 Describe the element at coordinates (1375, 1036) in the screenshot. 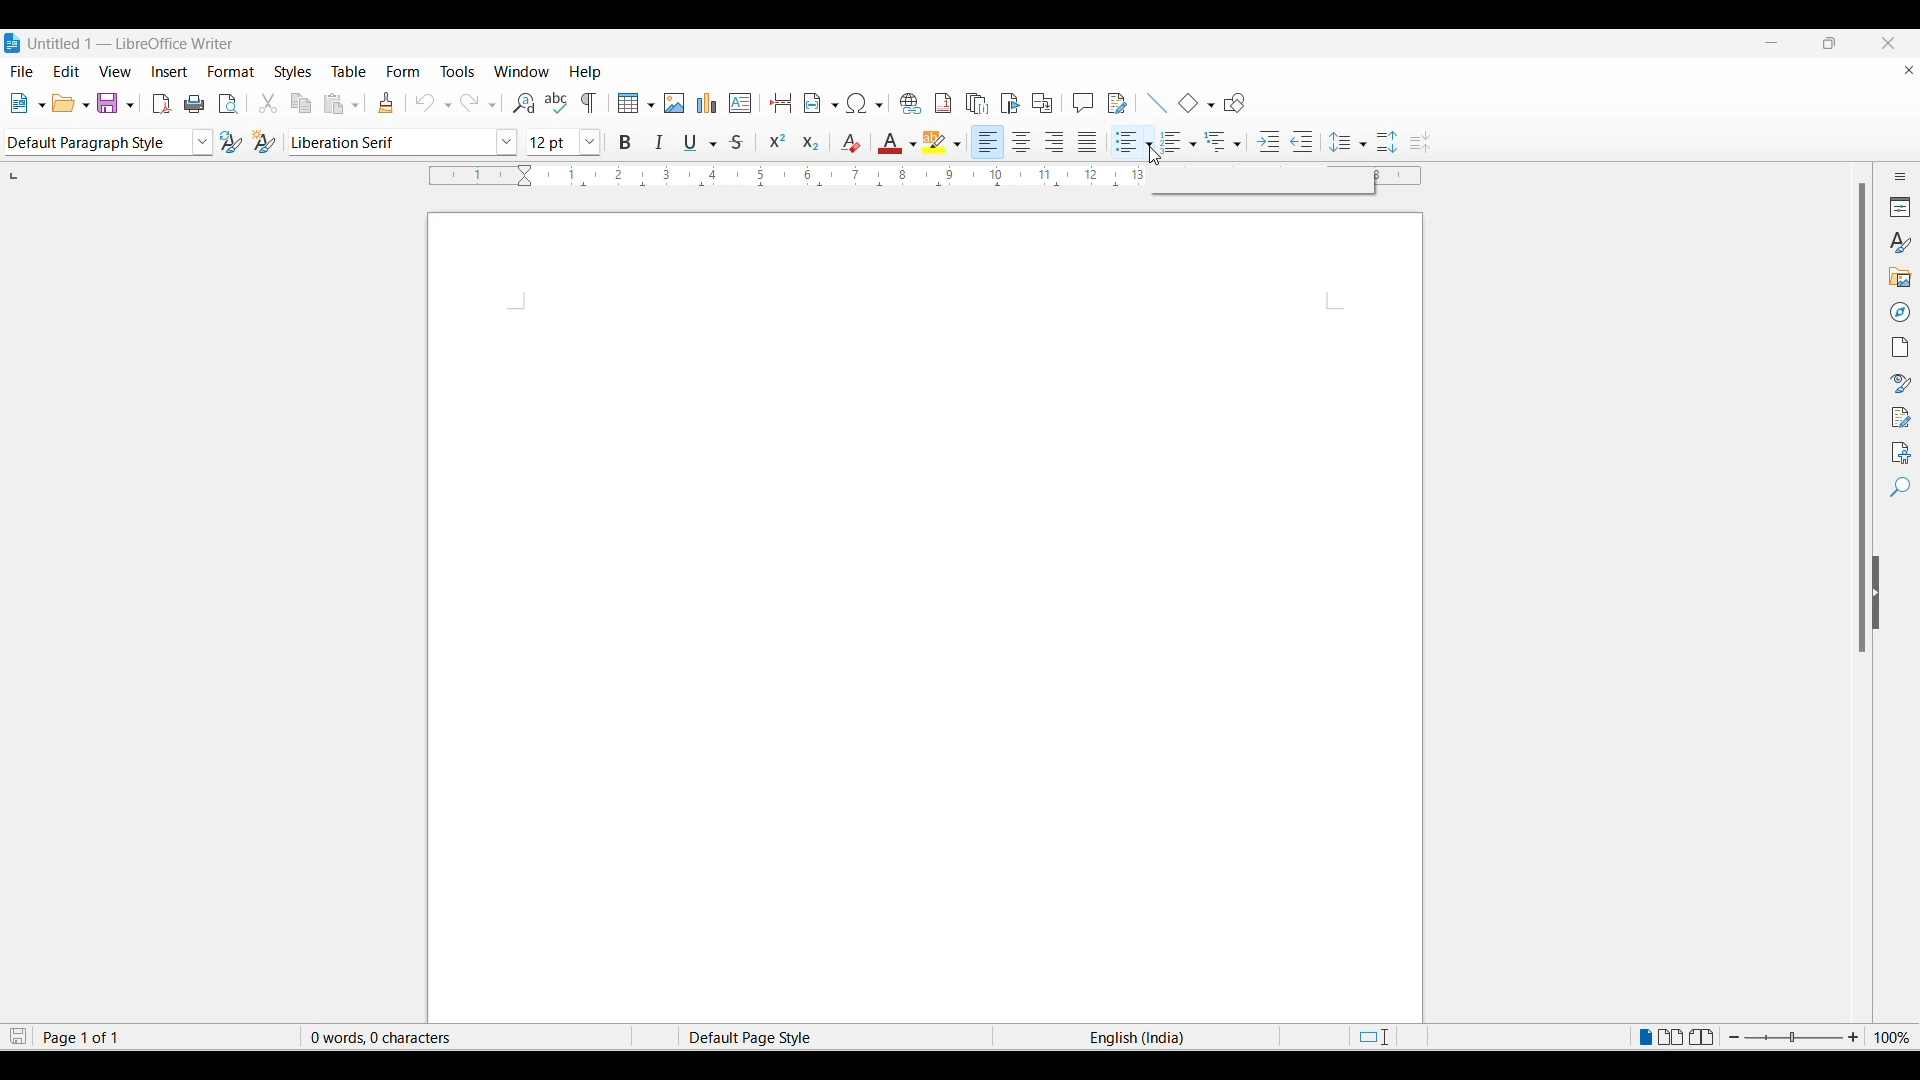

I see `Standard selection` at that location.